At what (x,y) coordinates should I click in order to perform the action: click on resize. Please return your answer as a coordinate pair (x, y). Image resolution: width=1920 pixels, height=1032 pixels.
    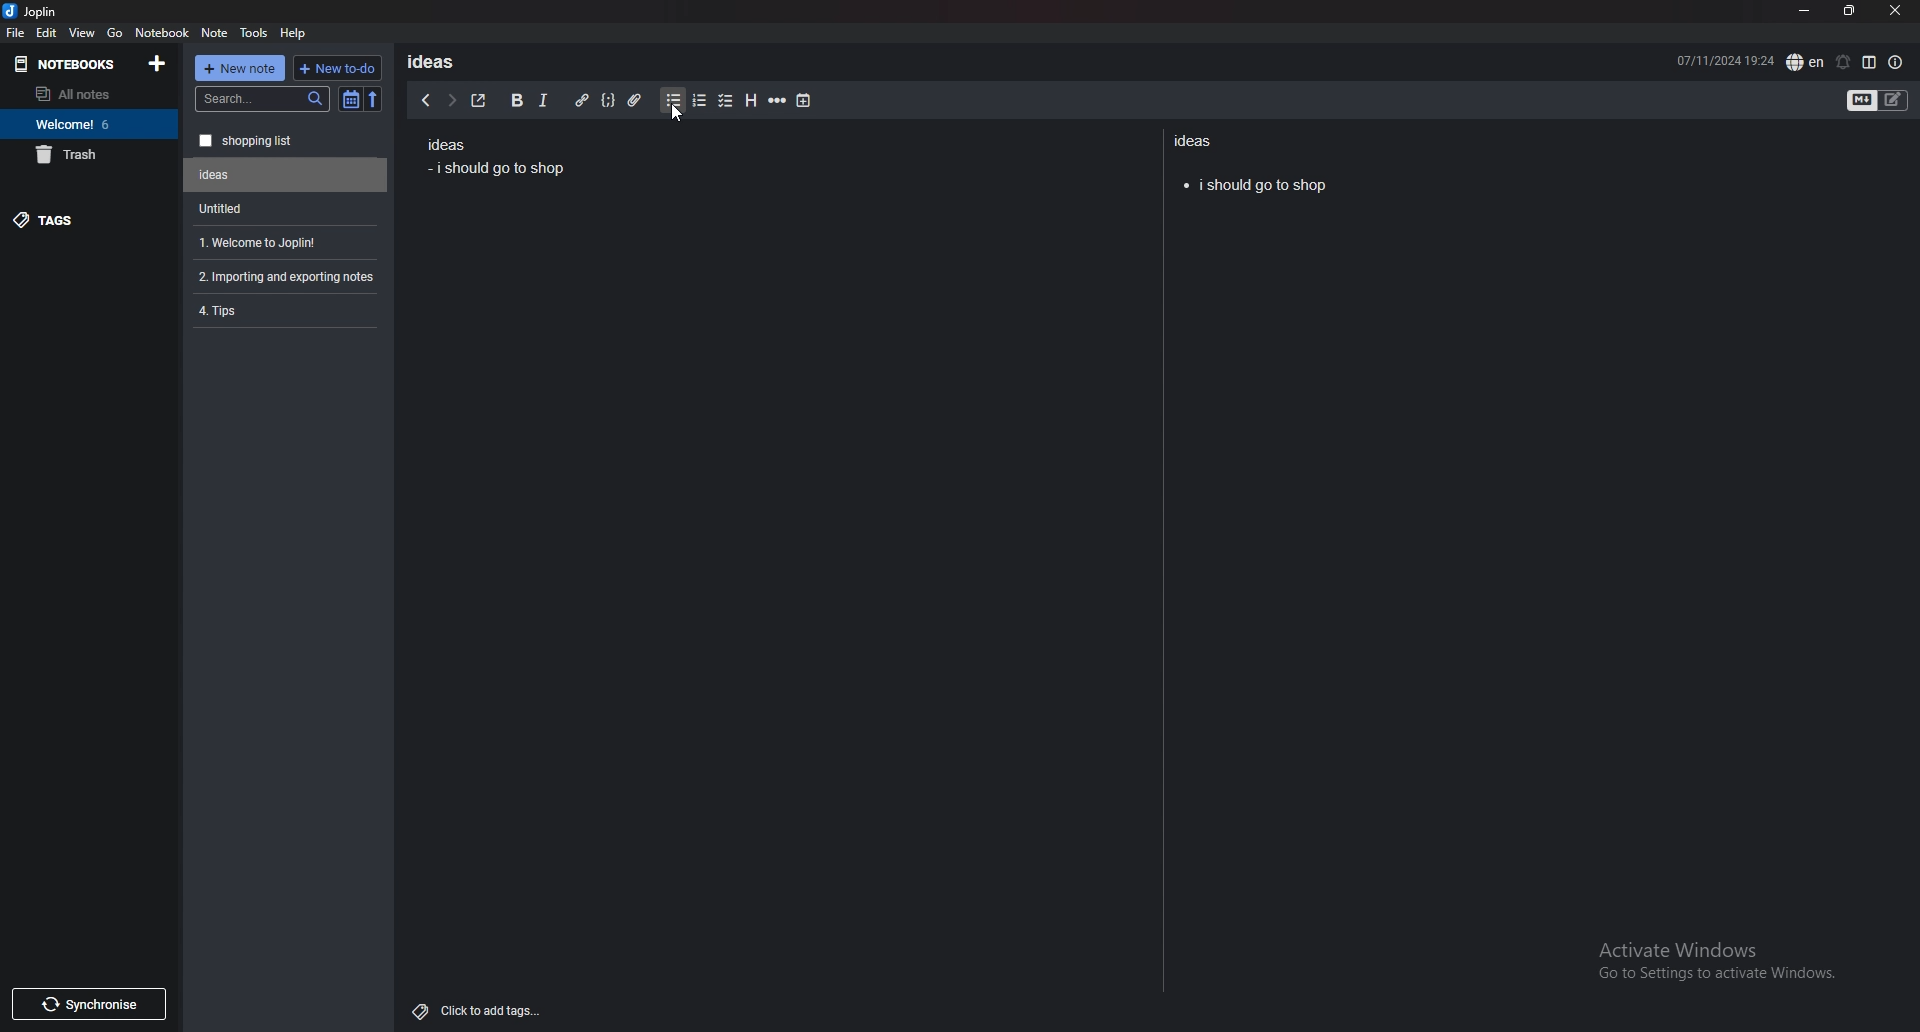
    Looking at the image, I should click on (1849, 12).